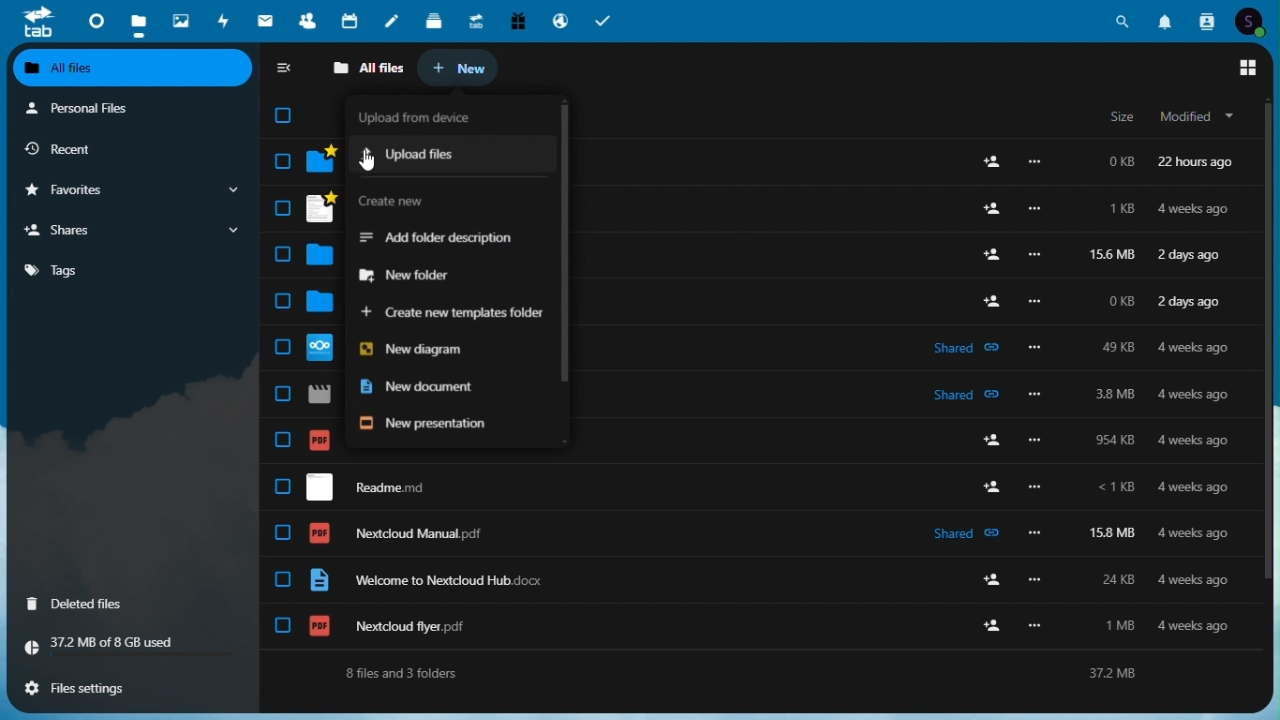  I want to click on Search , so click(1122, 21).